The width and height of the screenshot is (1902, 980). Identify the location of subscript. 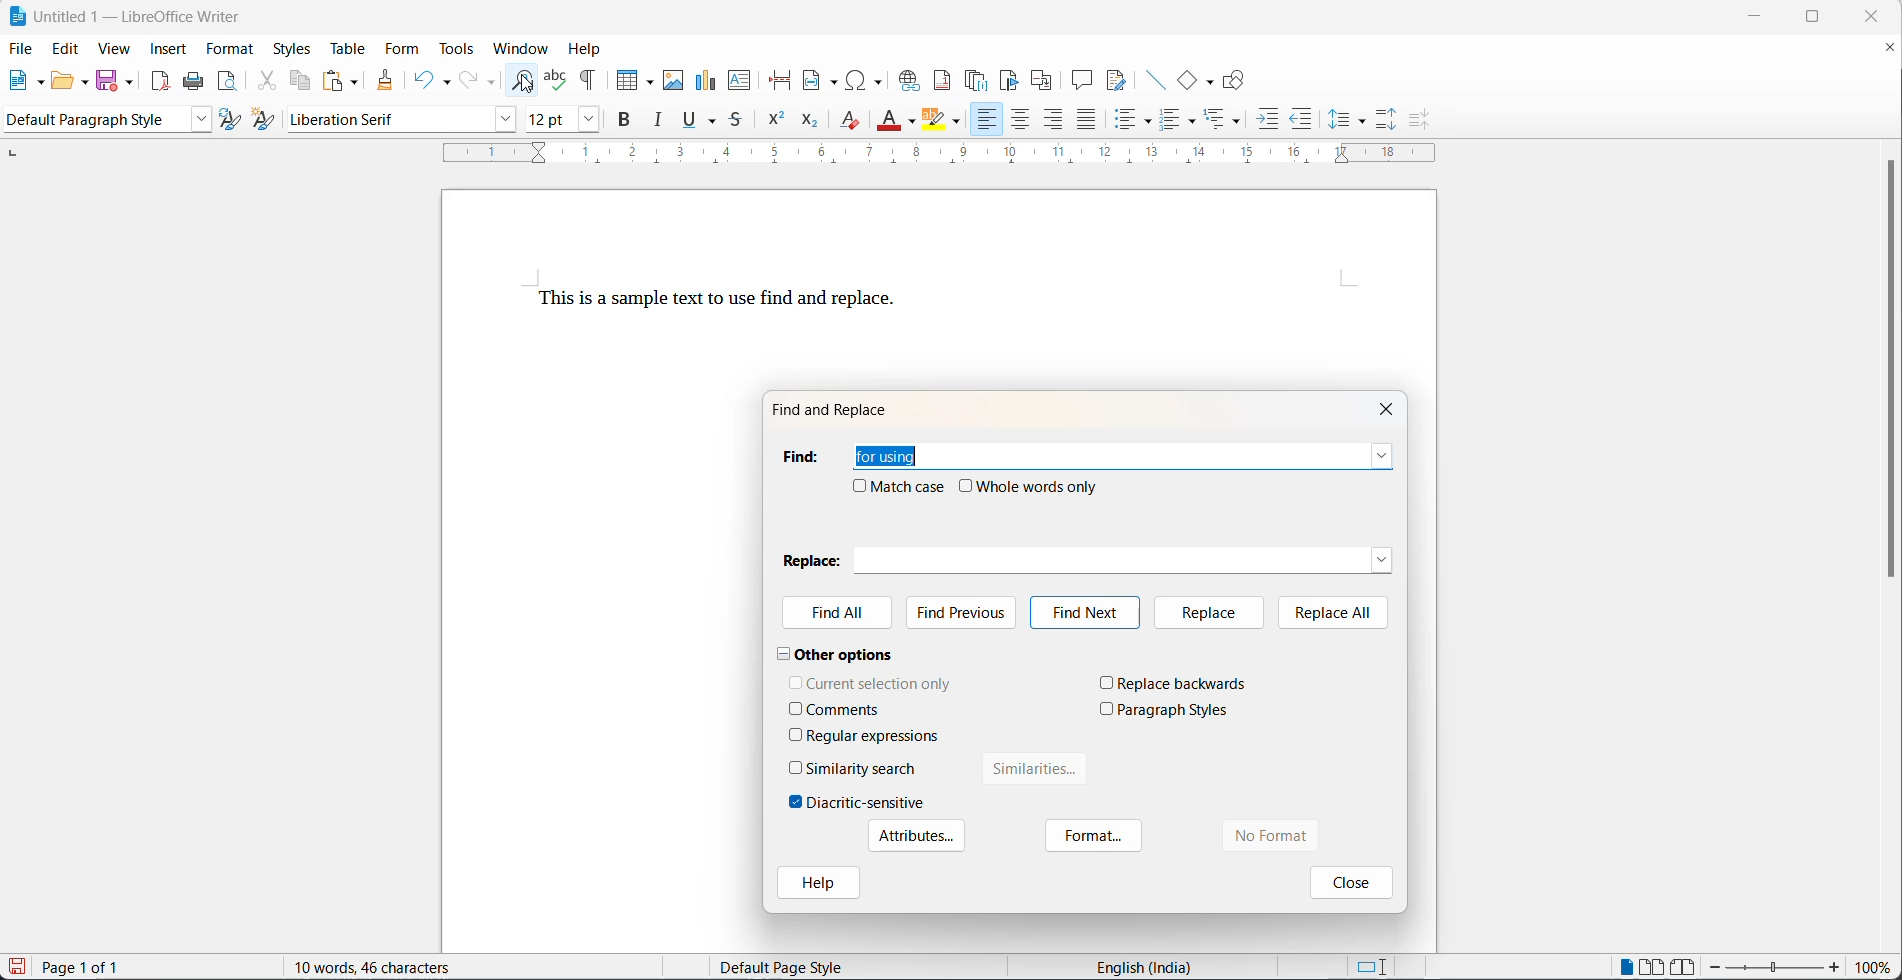
(808, 122).